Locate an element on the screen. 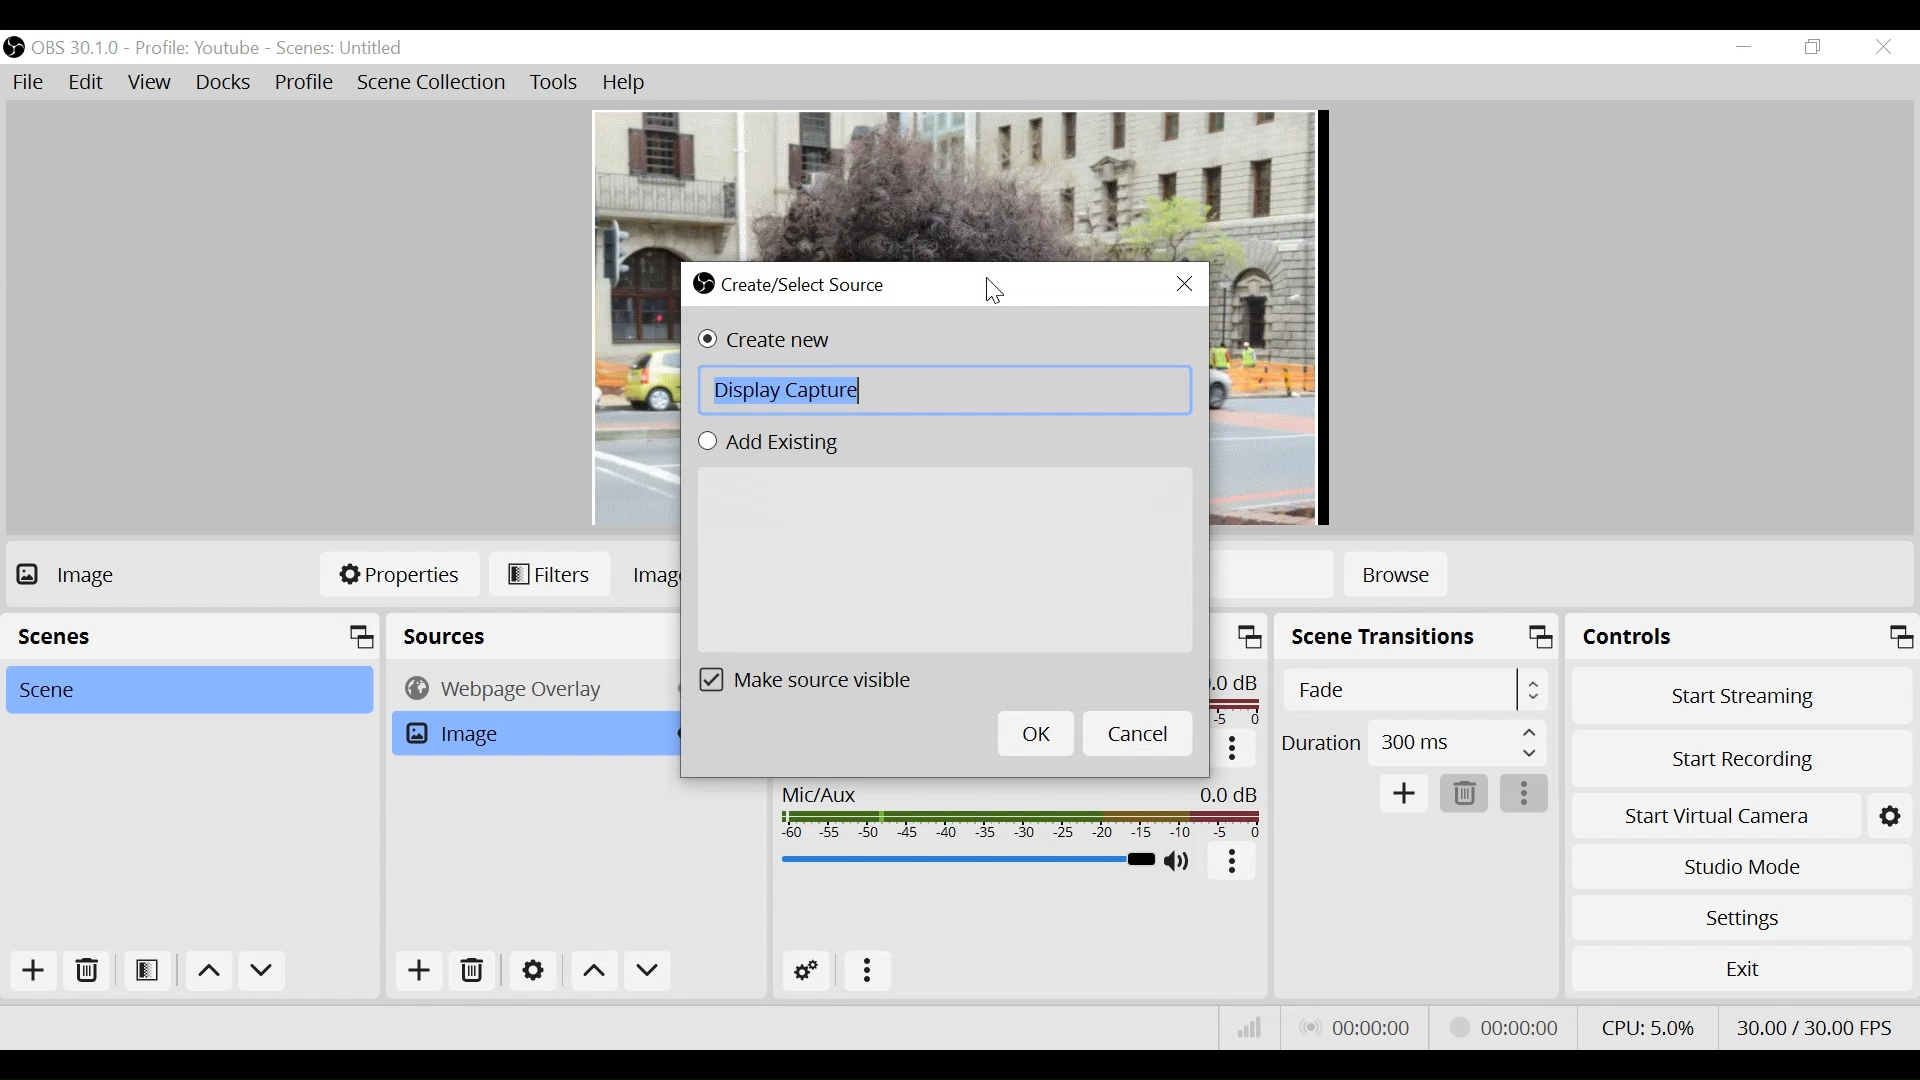 This screenshot has height=1080, width=1920. Profile is located at coordinates (305, 84).